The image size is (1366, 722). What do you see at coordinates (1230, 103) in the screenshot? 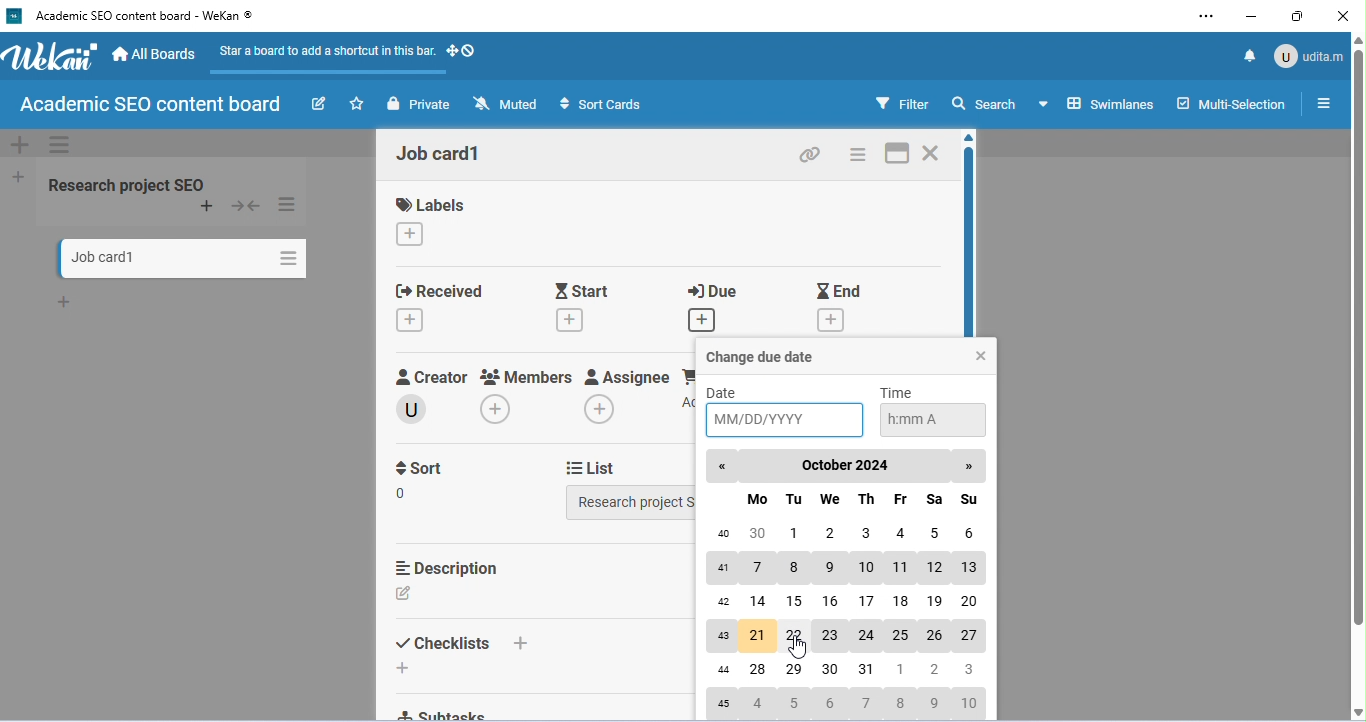
I see `multi-selection` at bounding box center [1230, 103].